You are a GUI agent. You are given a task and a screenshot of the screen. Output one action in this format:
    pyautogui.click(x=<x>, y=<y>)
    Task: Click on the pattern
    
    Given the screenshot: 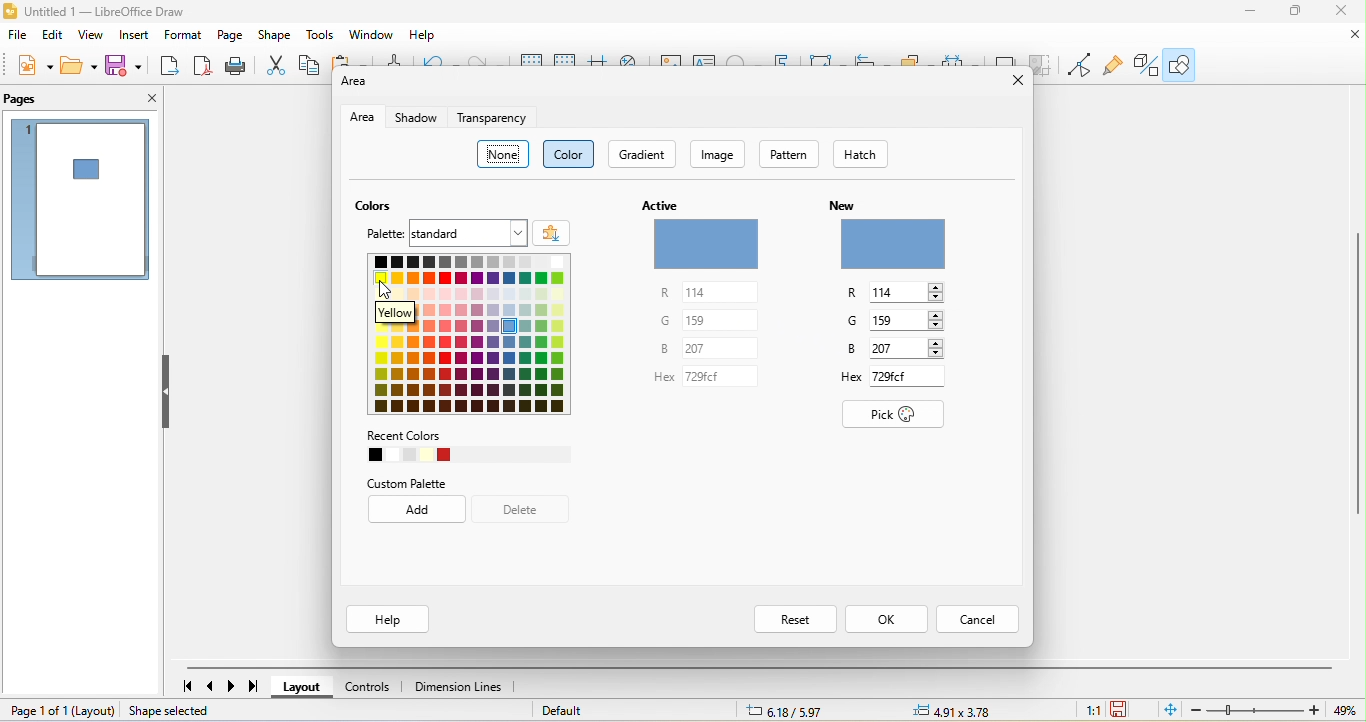 What is the action you would take?
    pyautogui.click(x=790, y=156)
    